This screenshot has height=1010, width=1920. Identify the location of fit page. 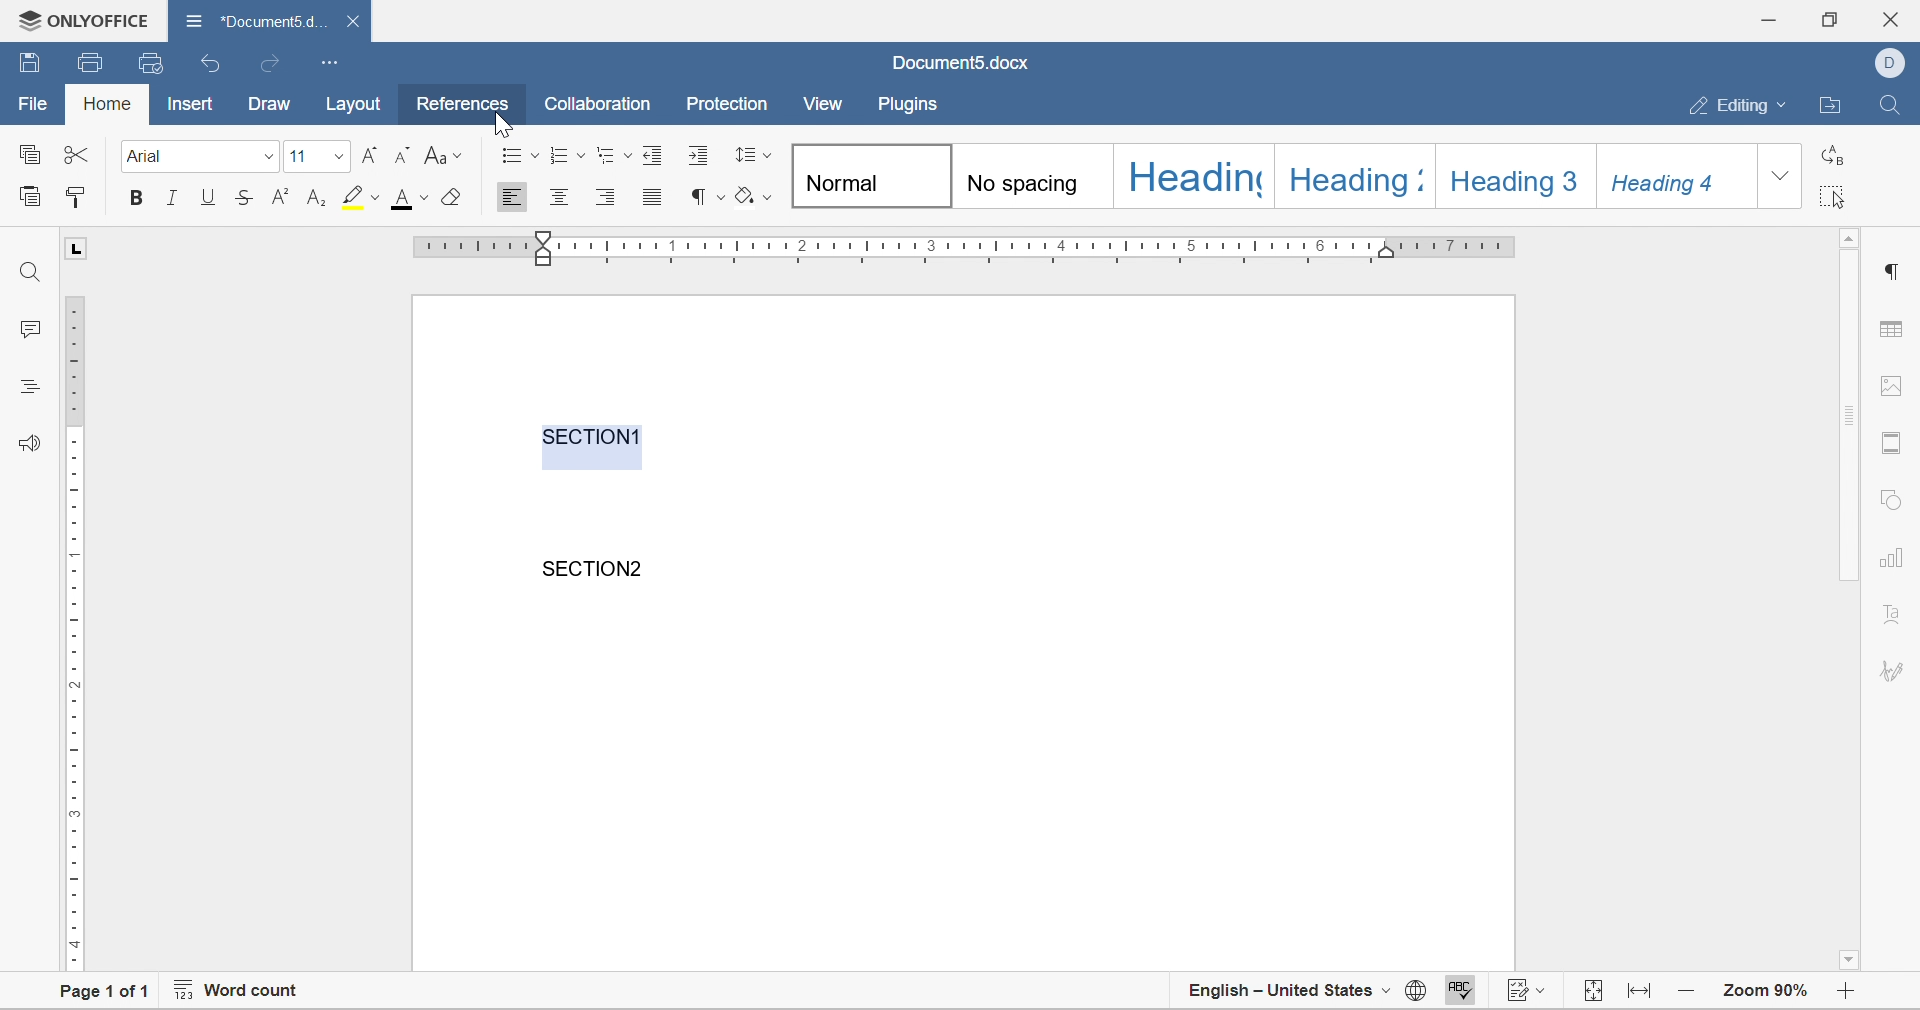
(1595, 992).